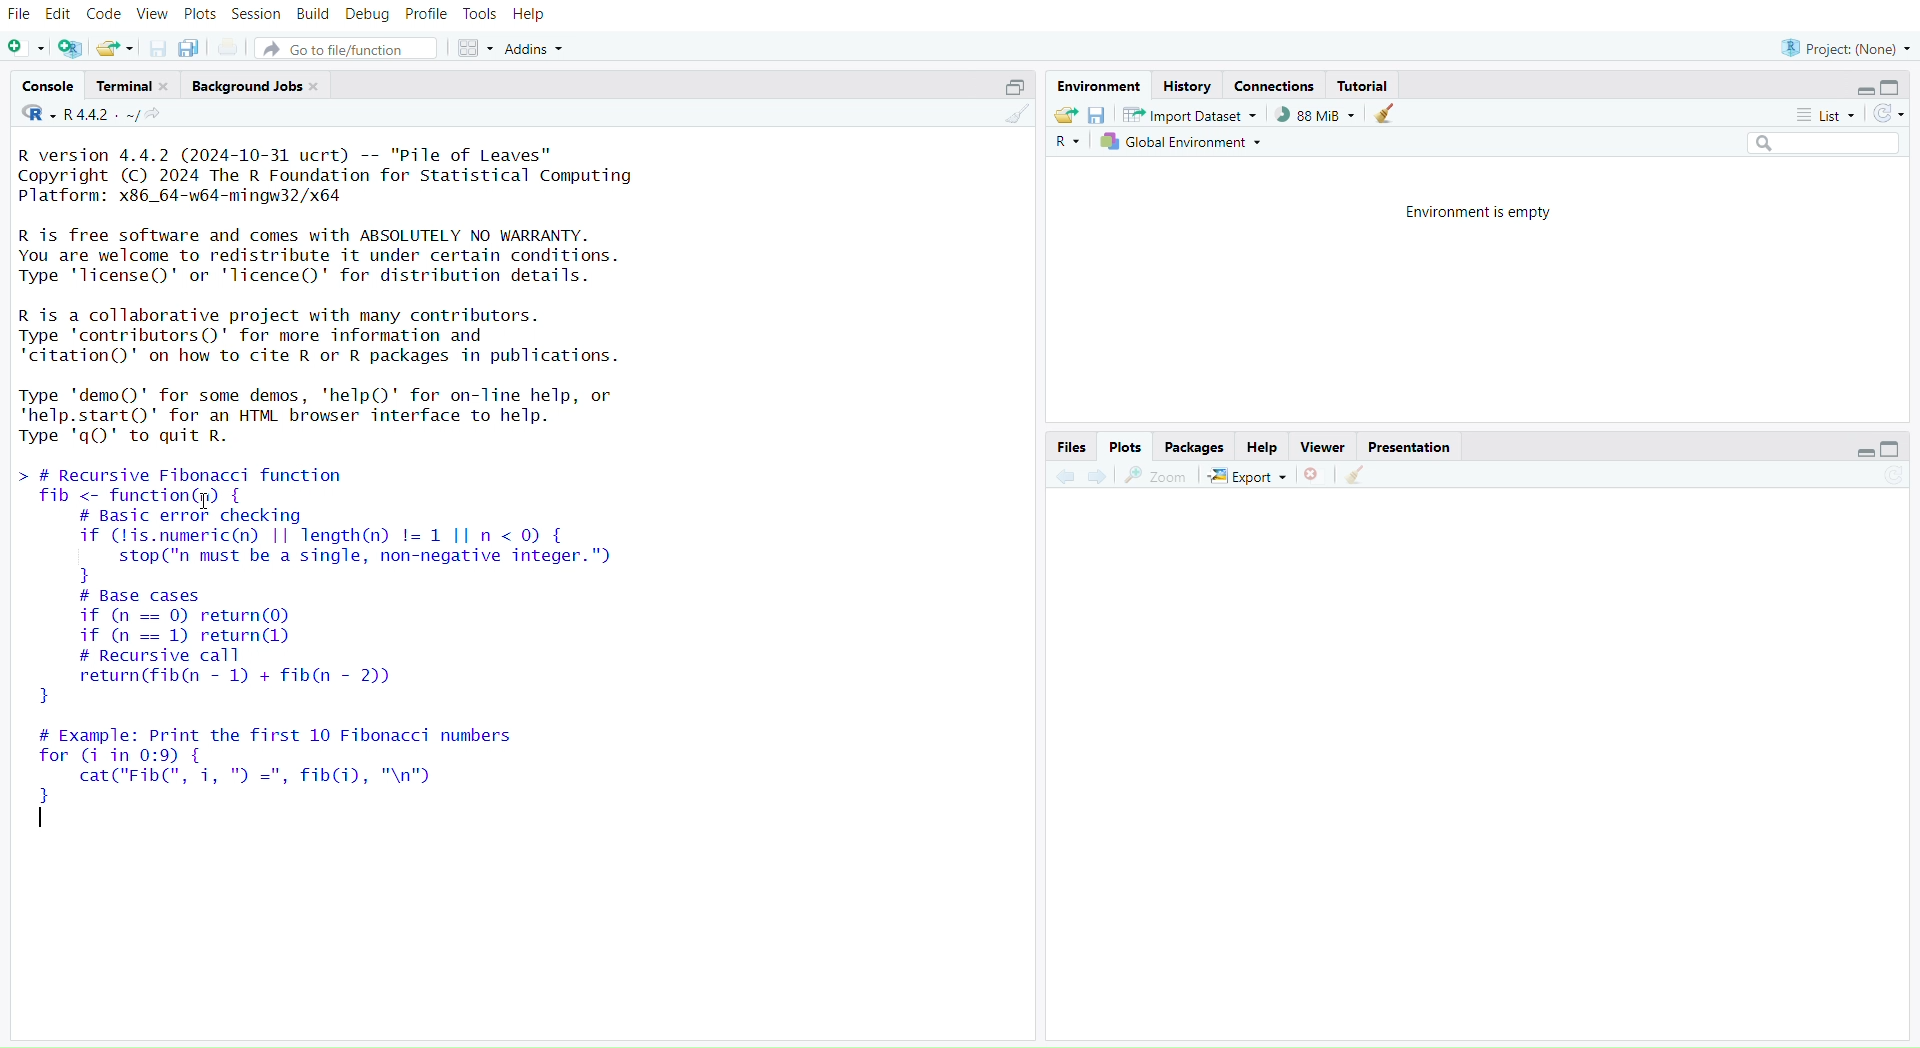 The image size is (1920, 1048). I want to click on R version 4.4.2 (2024-10-31 ucrt) -- "Pile of Leaves"
Copyright (C) 2024 The R Foundation for Statistical Computing
Platform: x86_64-w64-mingw32/x64
R is free software and comes with ABSOLUTELY NO WARRANTY.
You are welcome to redistribute it under certain conditions.
Type 'license()' or 'Ticence()' for distribution details.
R is a collaborative project with many contributors.
Type 'contributors()' for more information and
'citation()' on how to cite R or R packages in publications.
Type 'demo()' for some demos, 'help()' for on-line help, or
'help.start()' for an HTML browser interface to help.
Type 'qQ)' to quit R.
>

I, so click(341, 296).